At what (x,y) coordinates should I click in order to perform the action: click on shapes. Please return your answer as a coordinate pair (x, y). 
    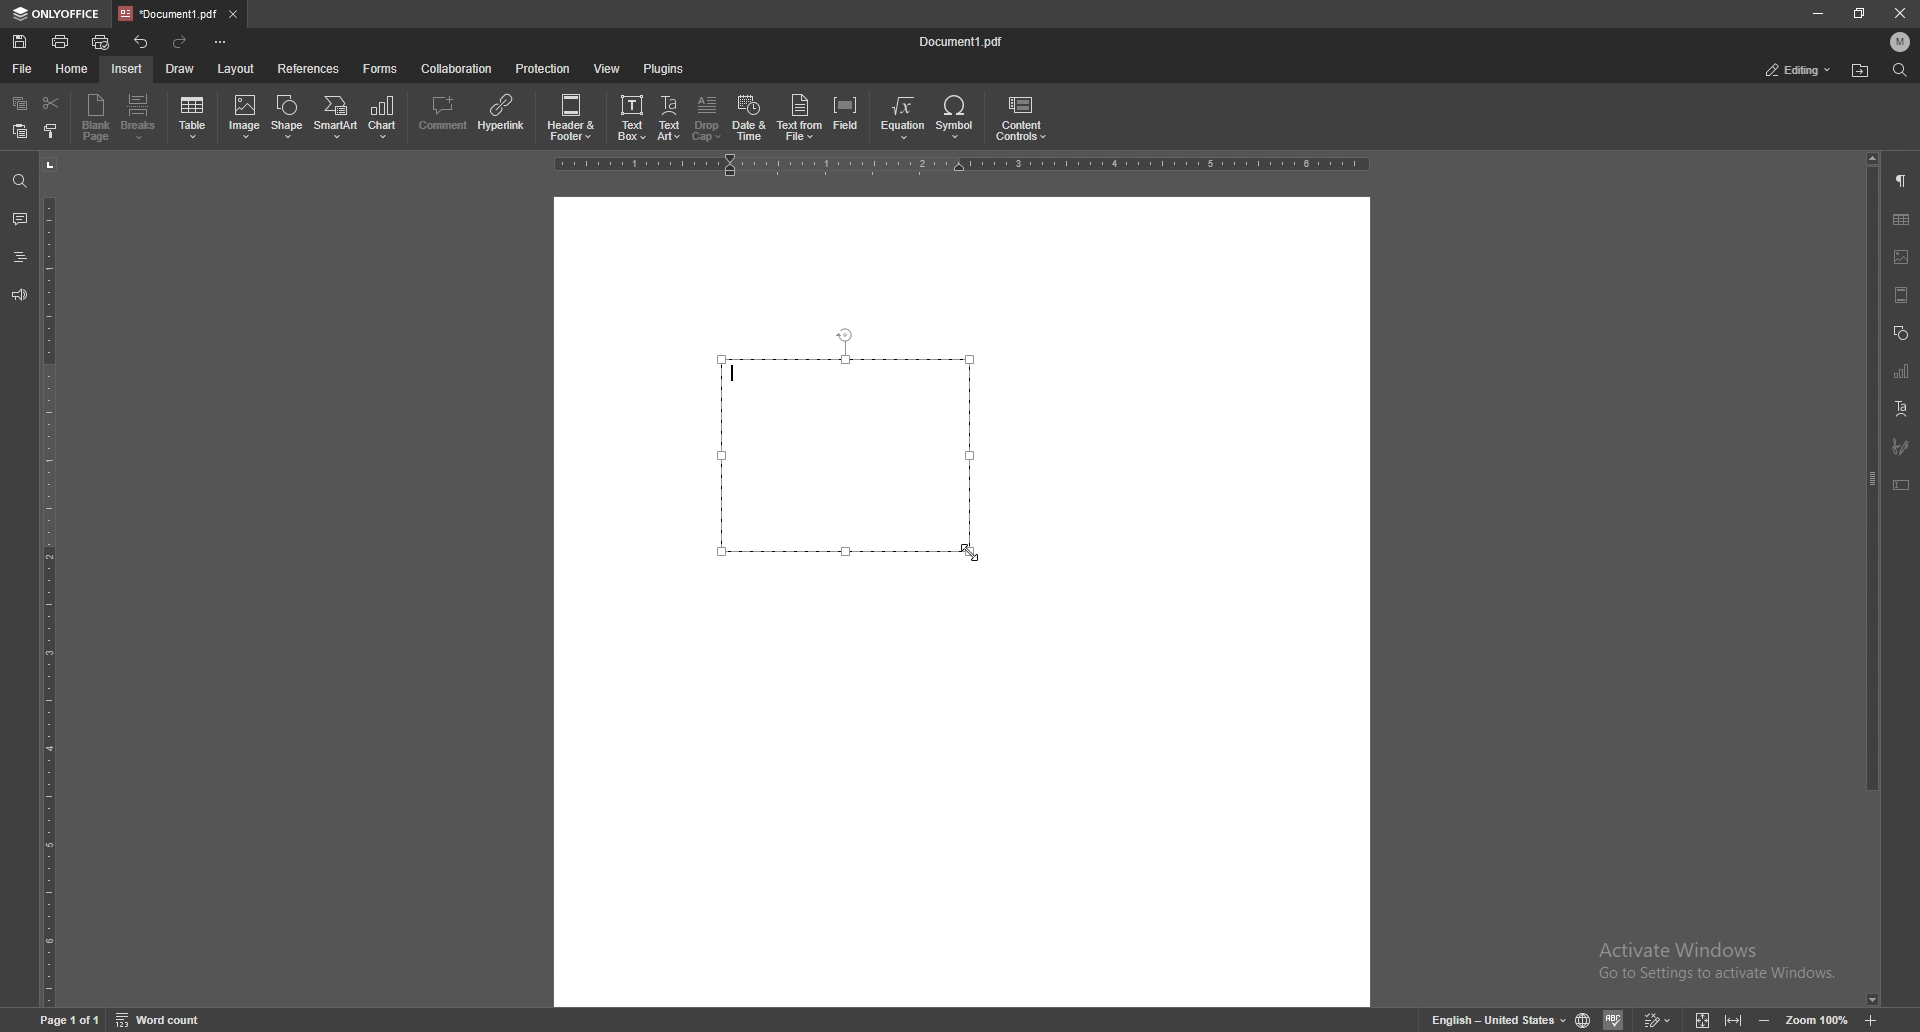
    Looking at the image, I should click on (1901, 333).